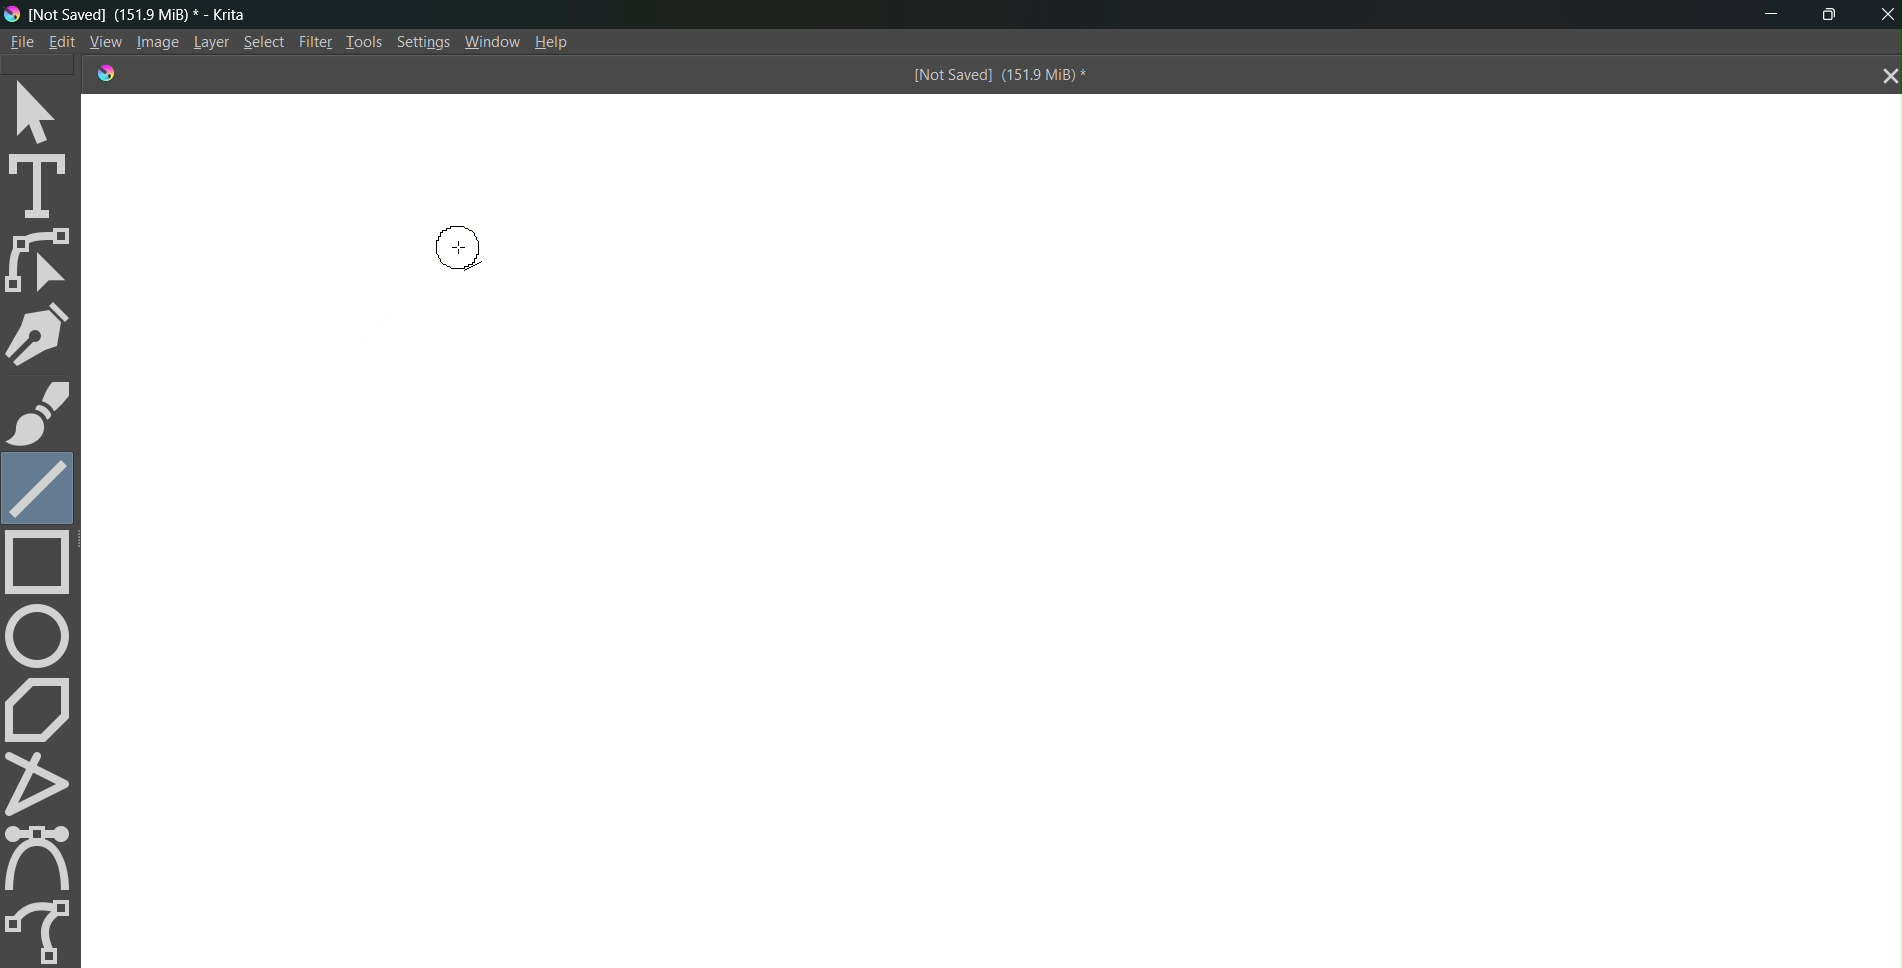 The width and height of the screenshot is (1902, 968). Describe the element at coordinates (103, 72) in the screenshot. I see `logo` at that location.